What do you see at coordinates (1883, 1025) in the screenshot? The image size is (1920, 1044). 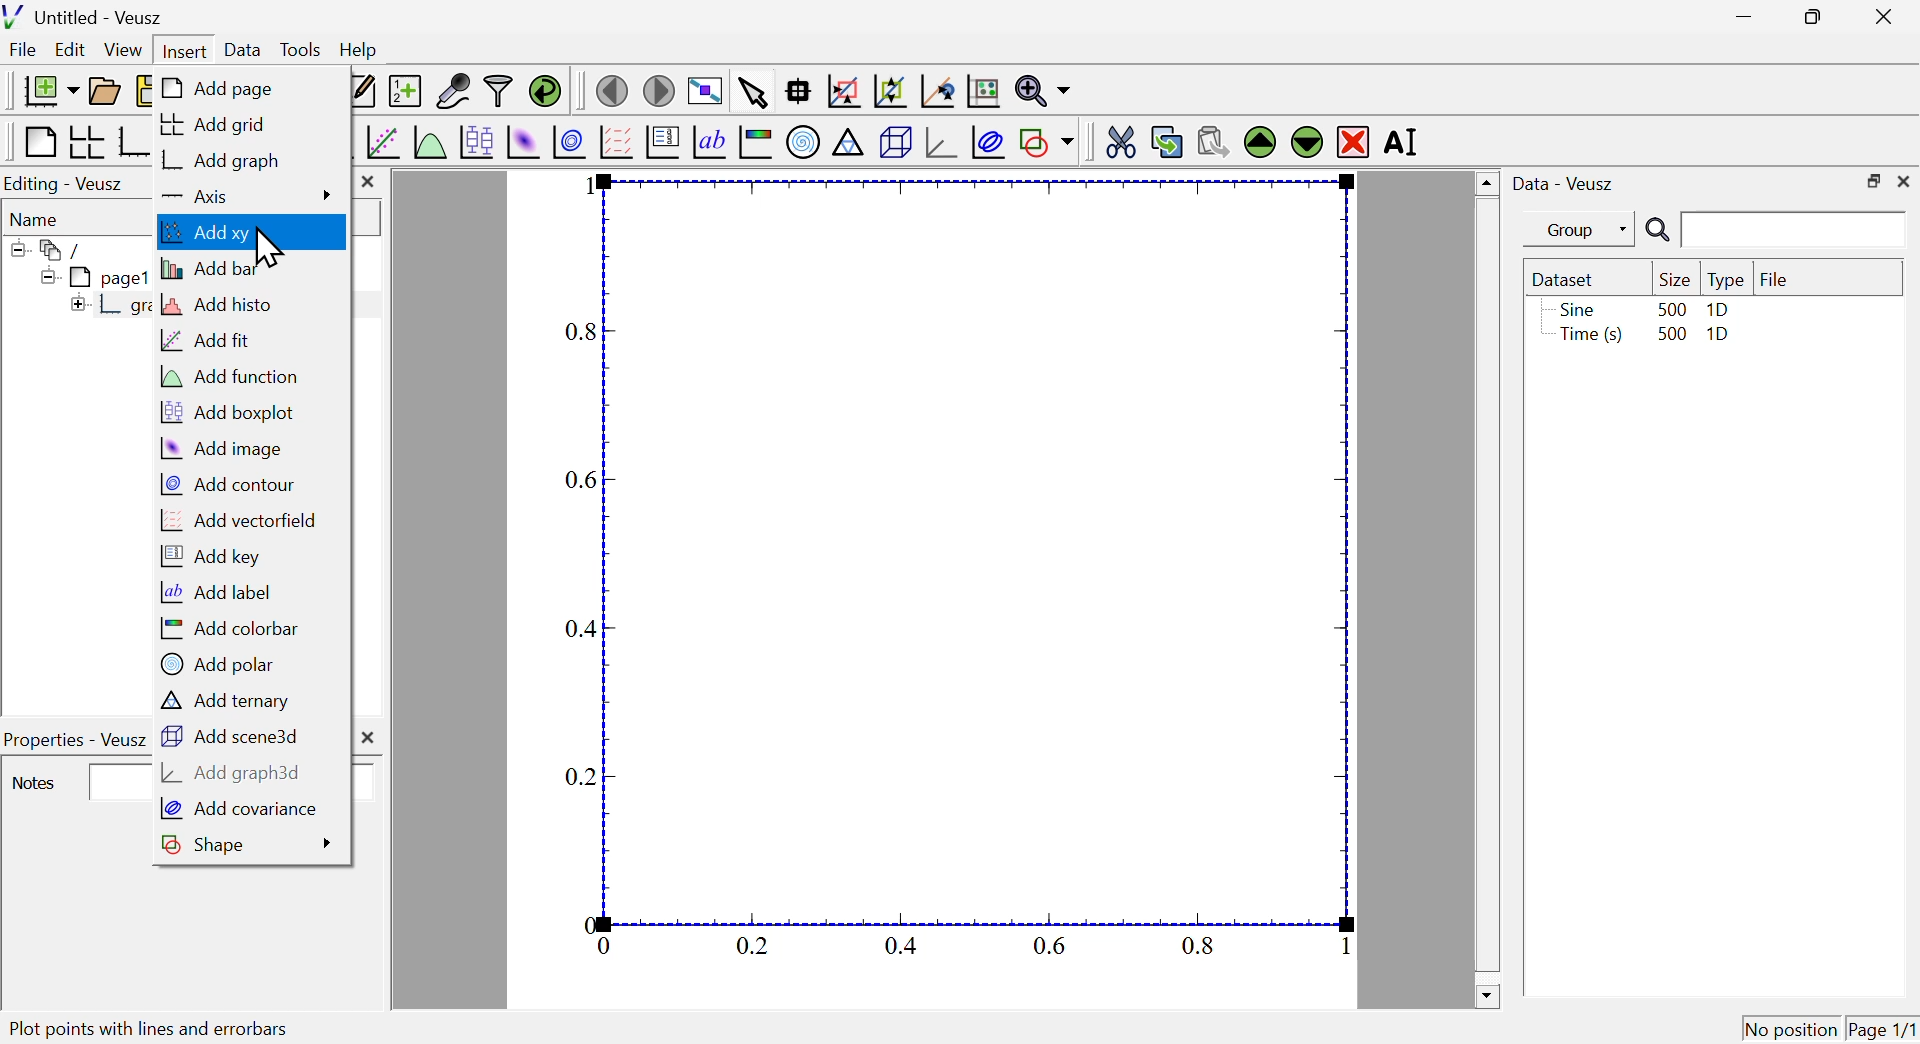 I see `page1/1` at bounding box center [1883, 1025].